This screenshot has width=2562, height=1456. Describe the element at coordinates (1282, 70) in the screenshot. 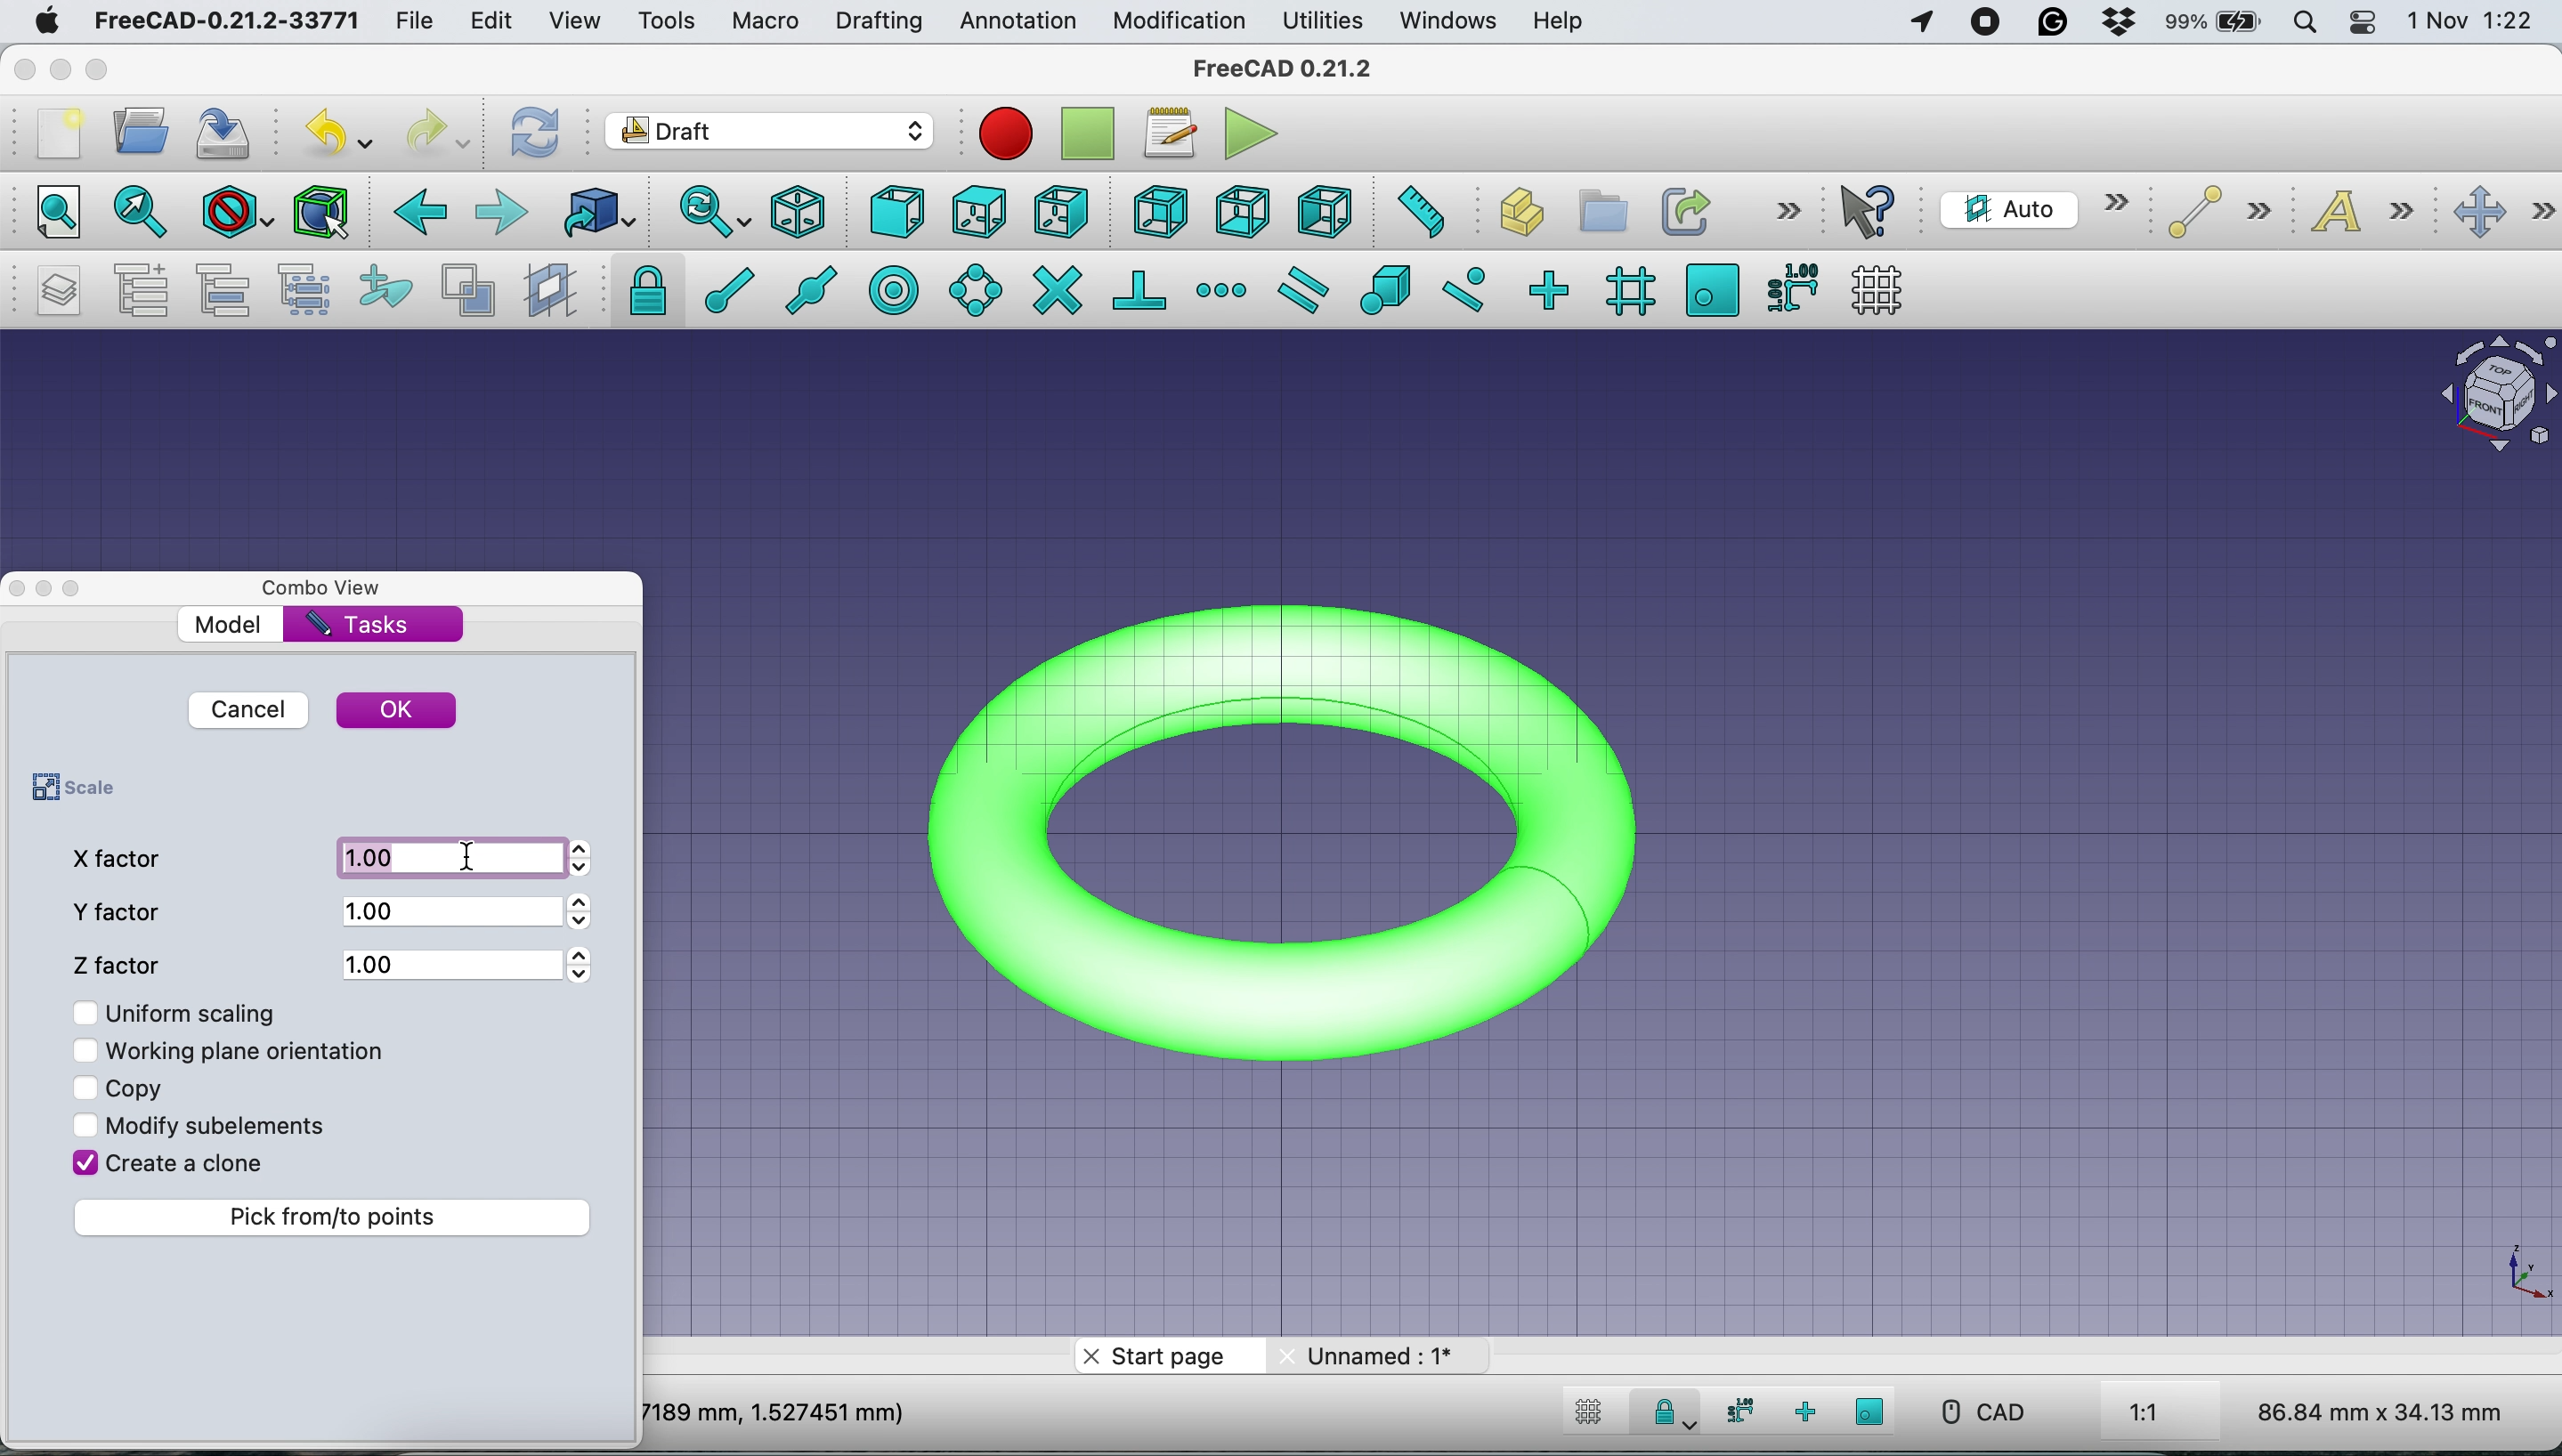

I see `freeCAD 0.21.2` at that location.